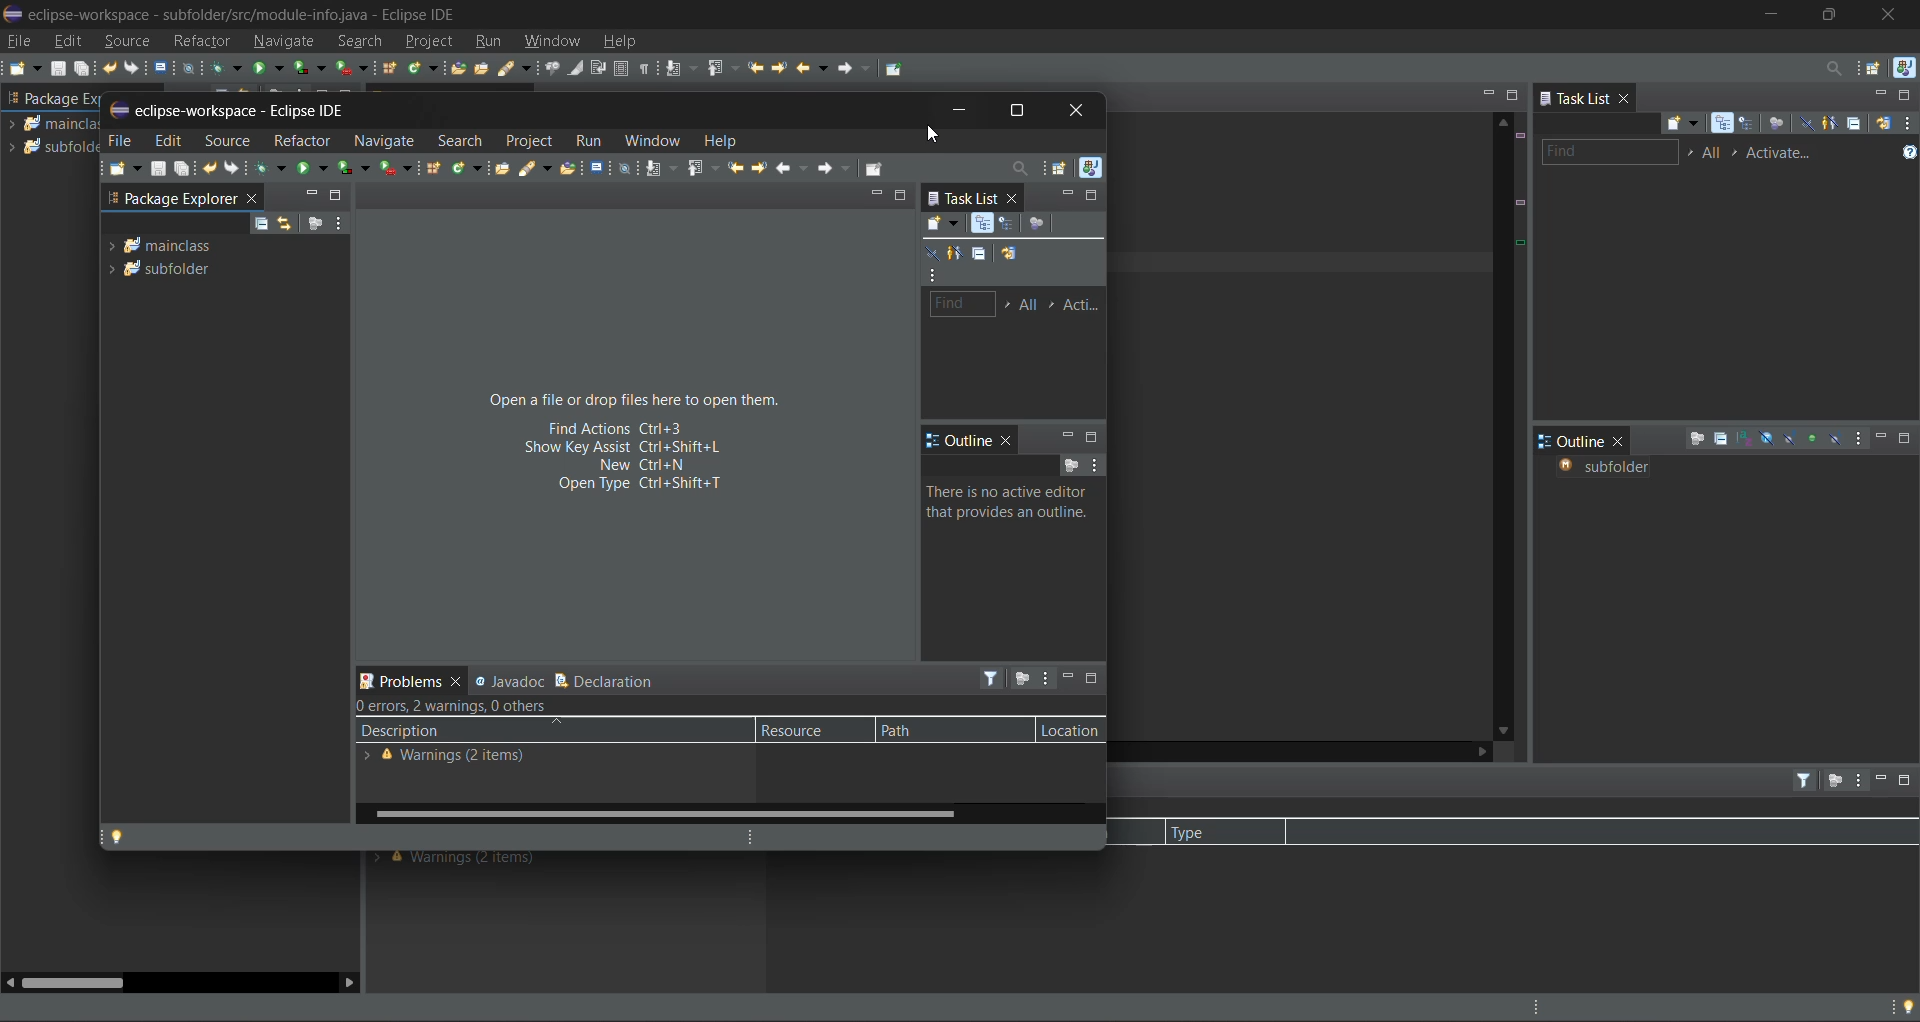 The image size is (1920, 1022). I want to click on source, so click(125, 42).